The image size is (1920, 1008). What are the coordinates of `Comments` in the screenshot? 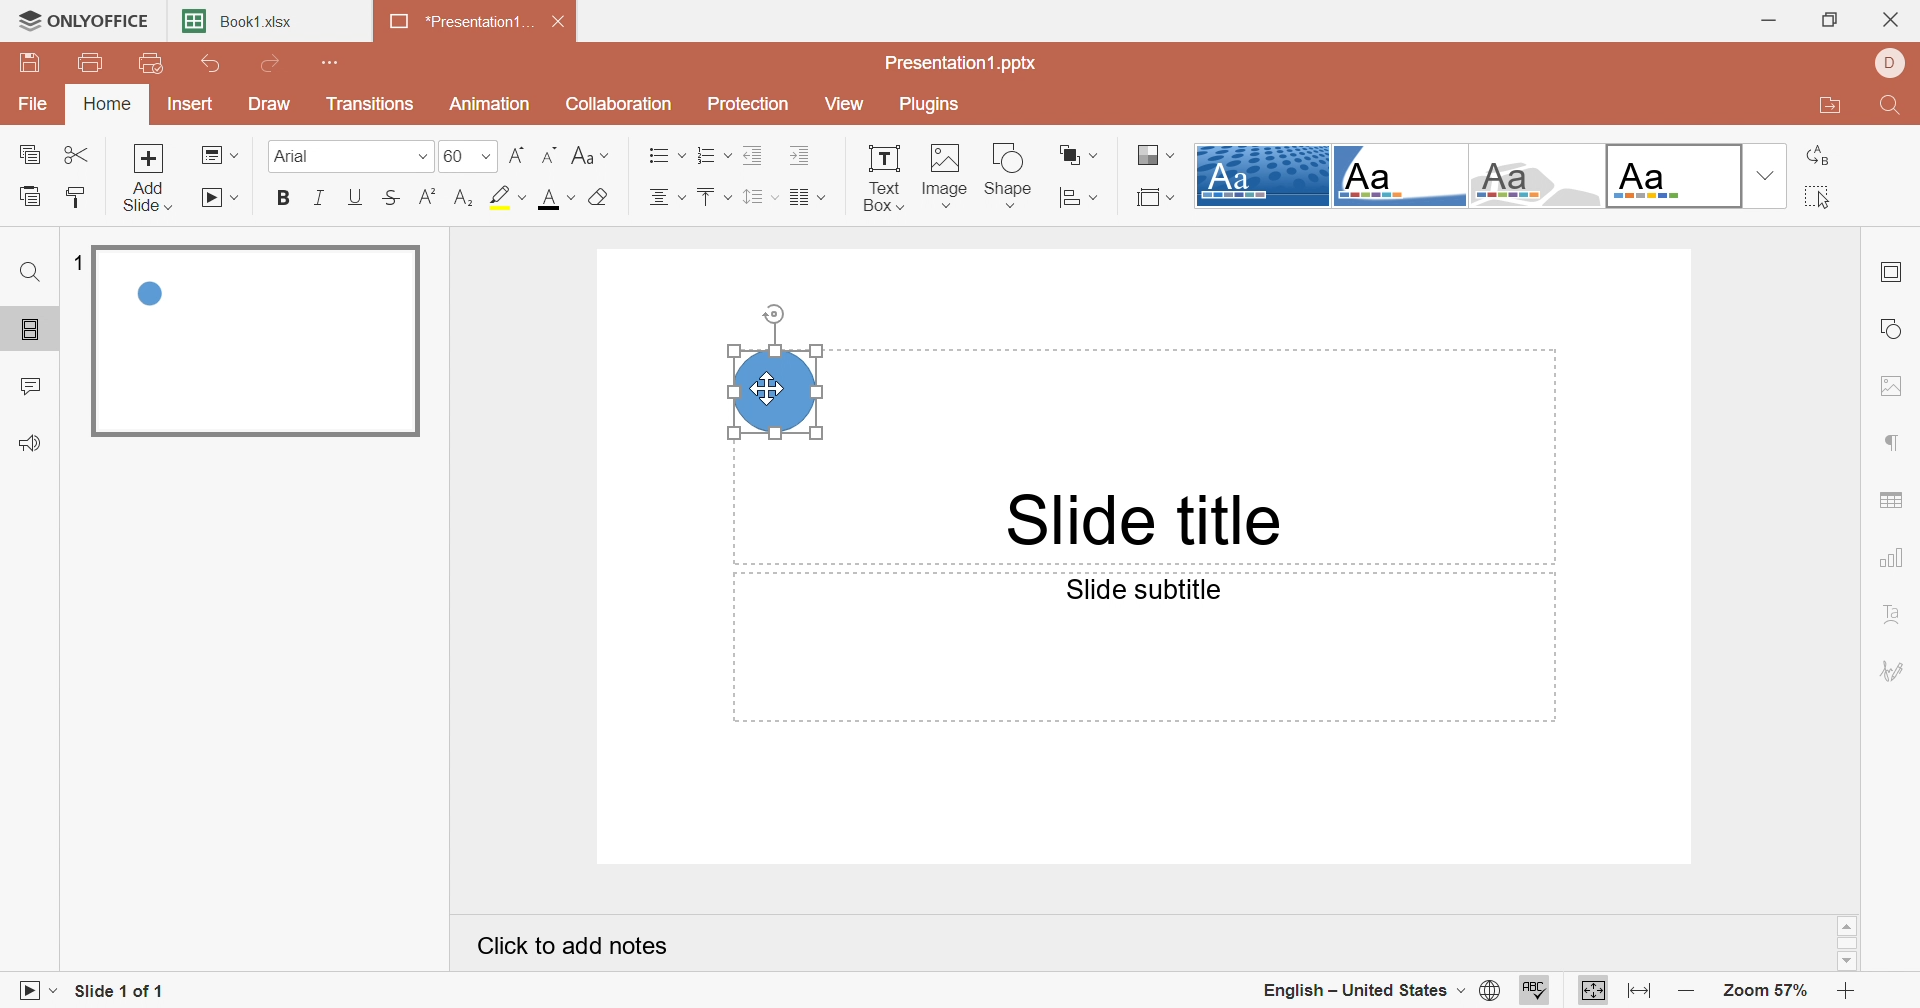 It's located at (31, 388).